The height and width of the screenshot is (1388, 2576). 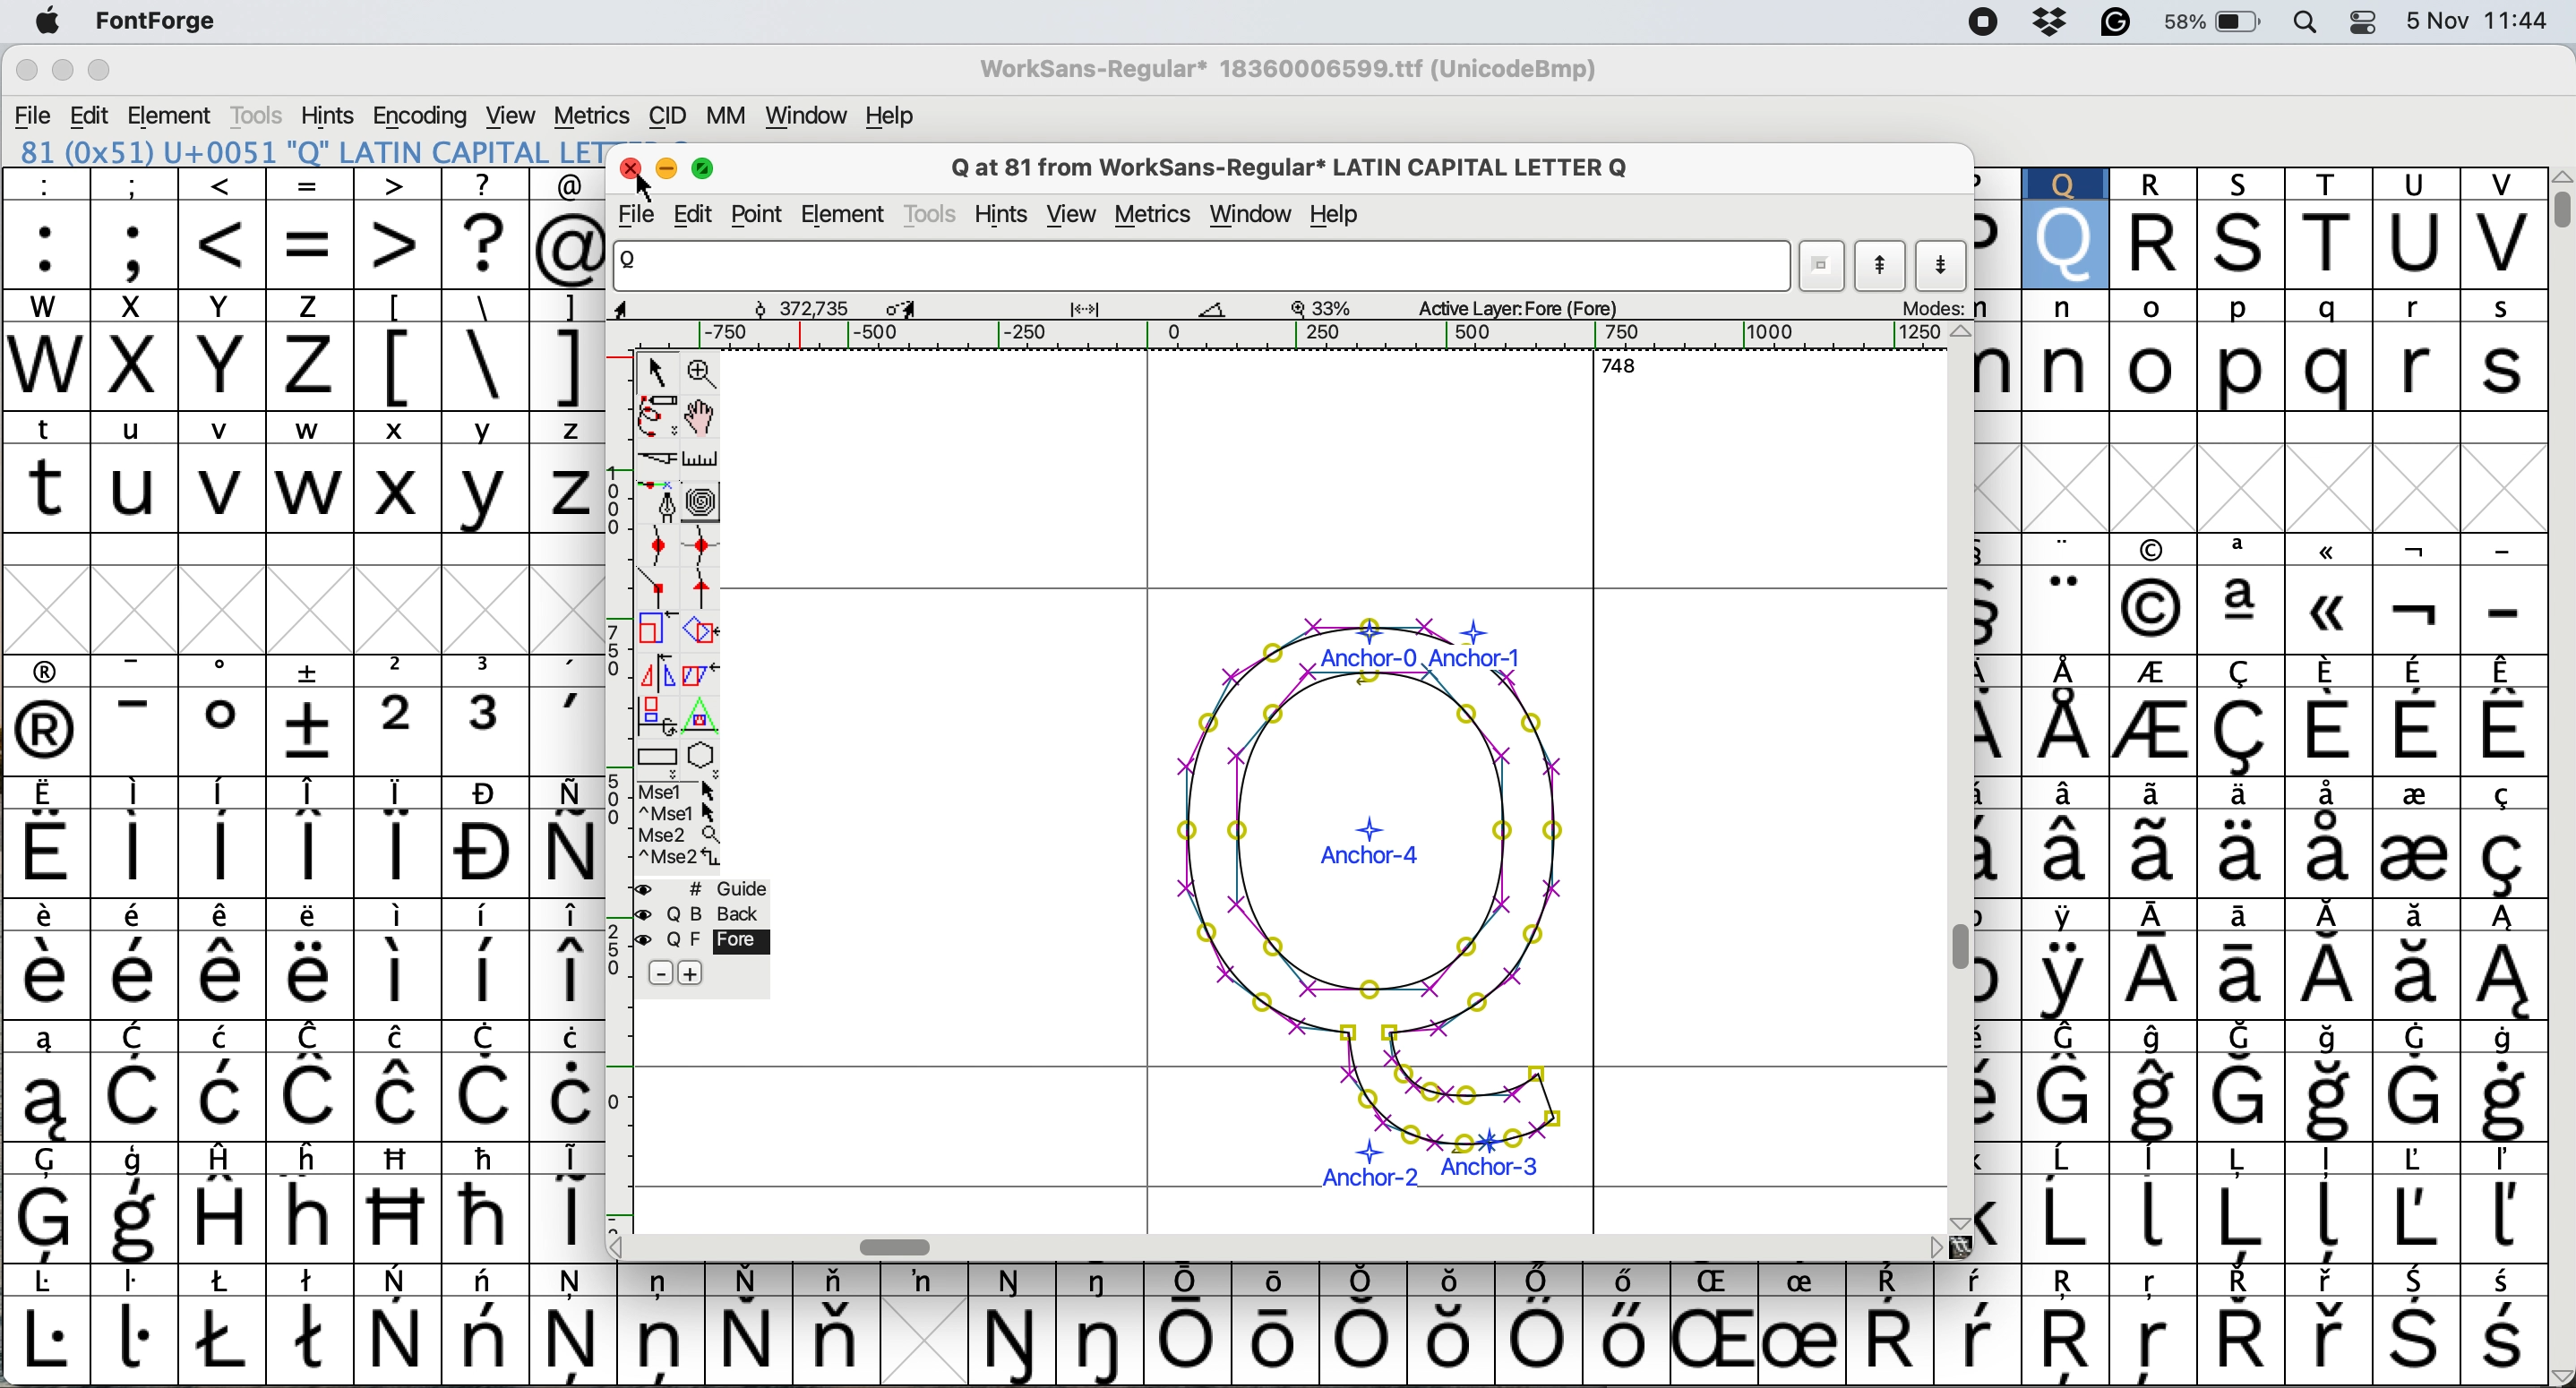 What do you see at coordinates (704, 758) in the screenshot?
I see `star or polygon` at bounding box center [704, 758].